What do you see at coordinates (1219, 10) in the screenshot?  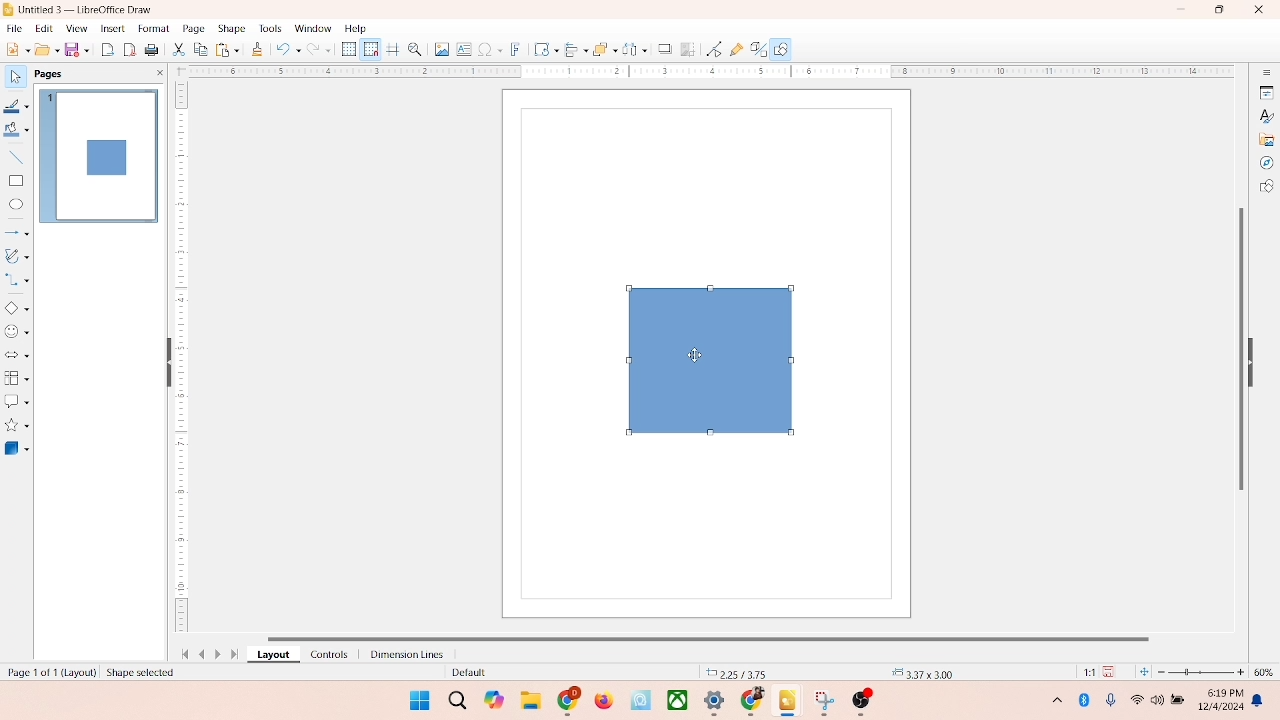 I see `maximize` at bounding box center [1219, 10].